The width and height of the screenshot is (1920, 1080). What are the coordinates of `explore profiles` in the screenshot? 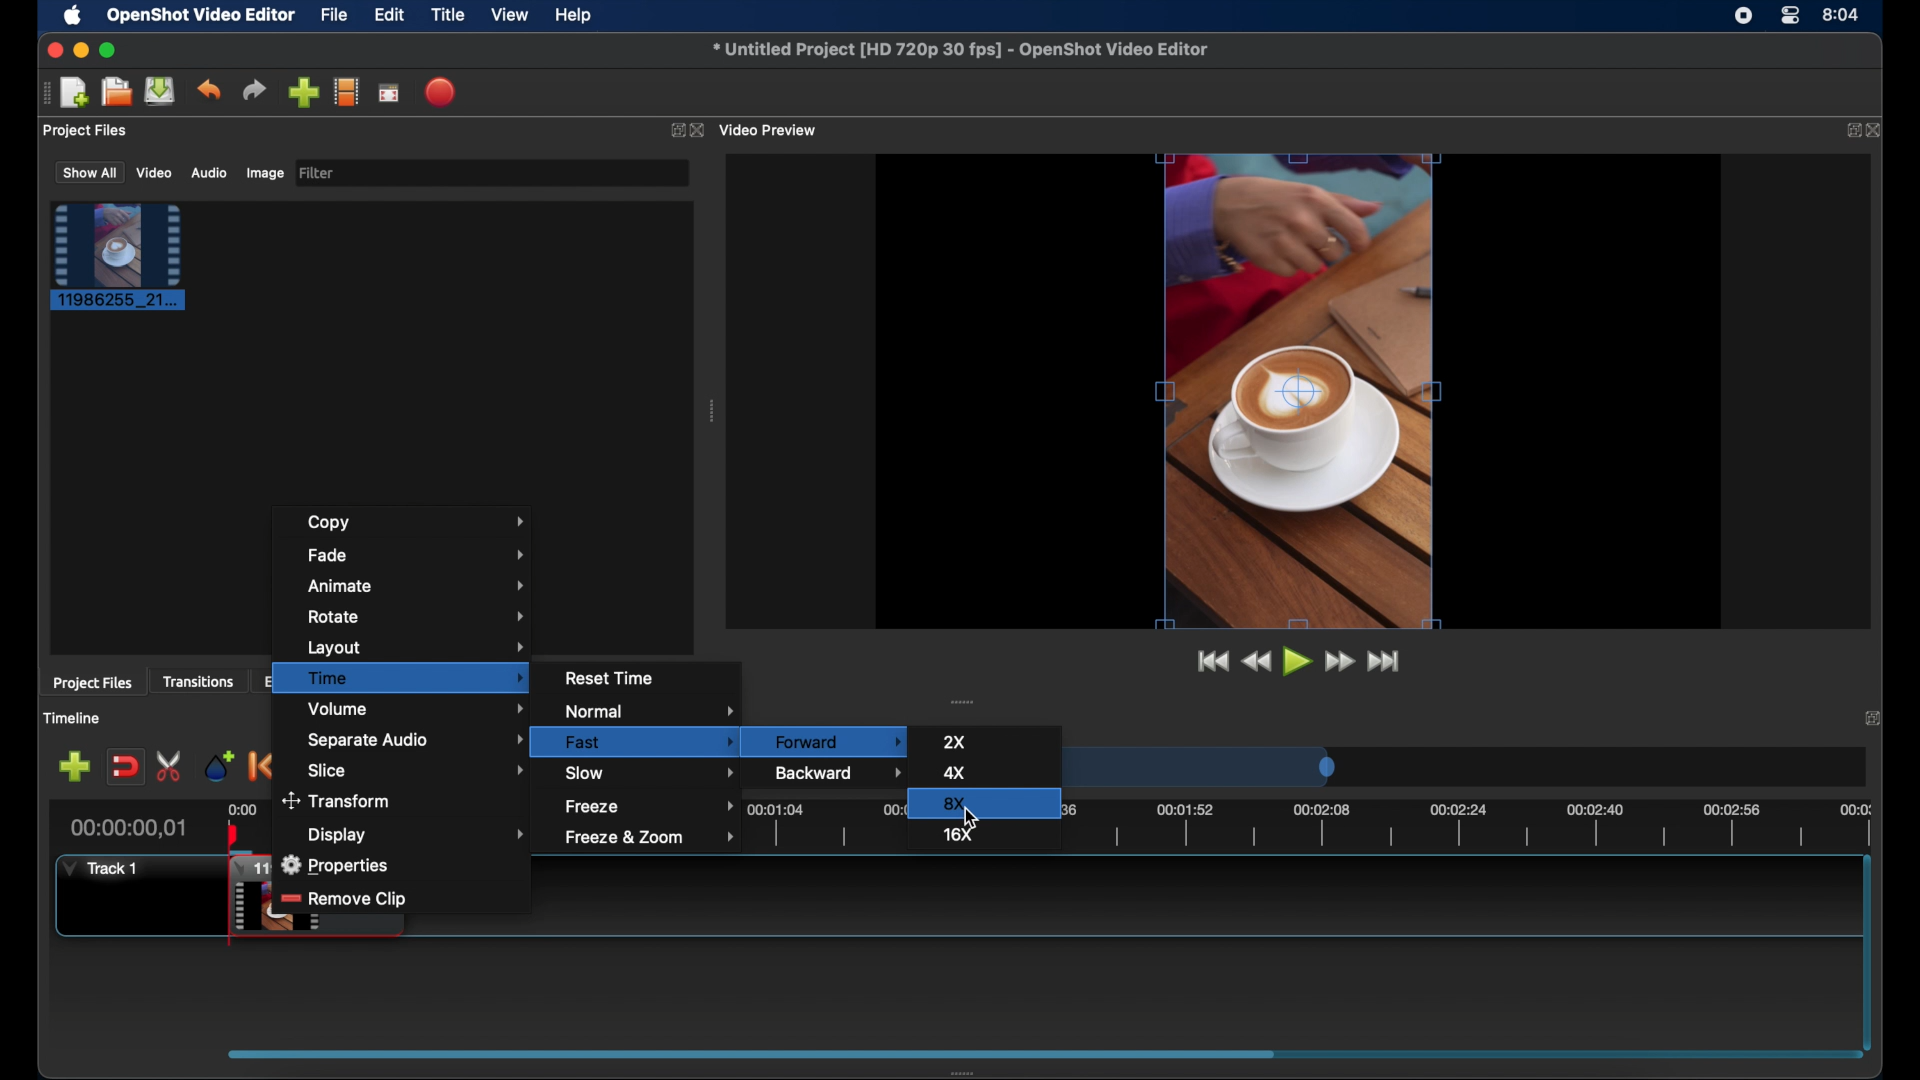 It's located at (346, 93).